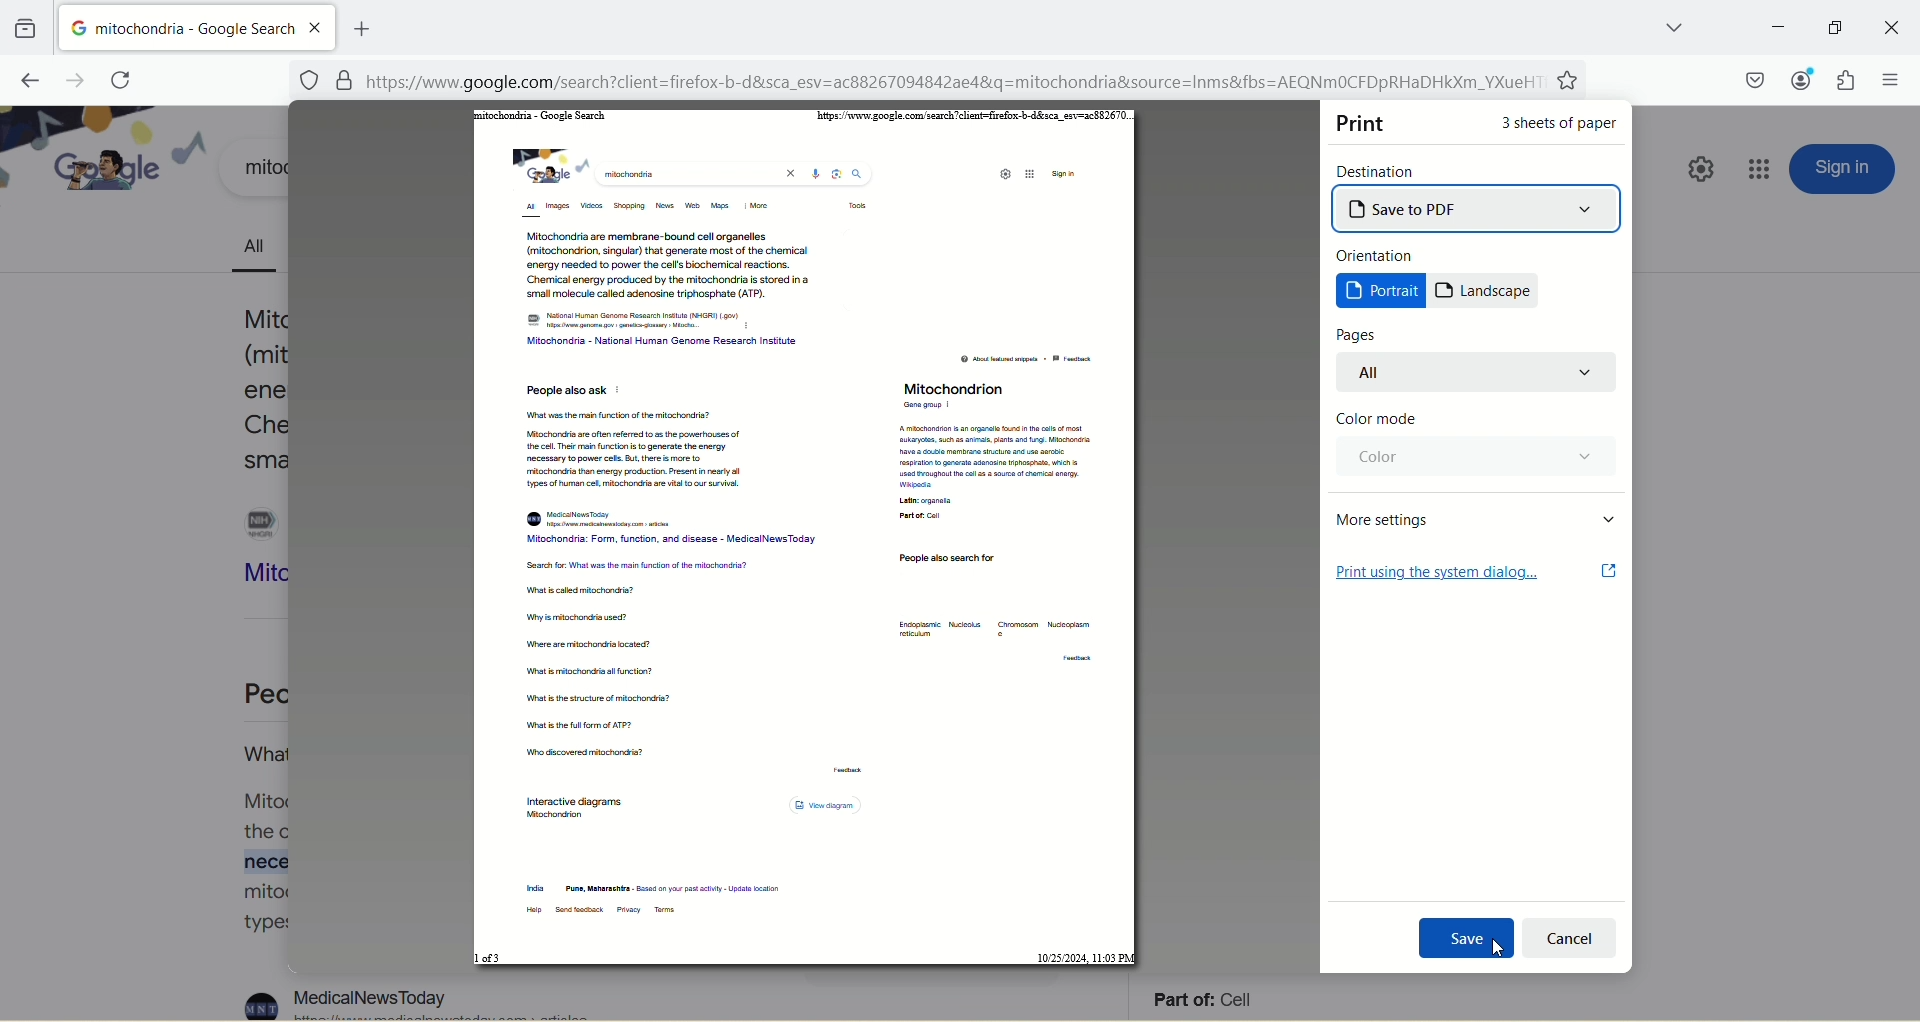 This screenshot has height=1022, width=1920. What do you see at coordinates (1380, 170) in the screenshot?
I see `destination` at bounding box center [1380, 170].